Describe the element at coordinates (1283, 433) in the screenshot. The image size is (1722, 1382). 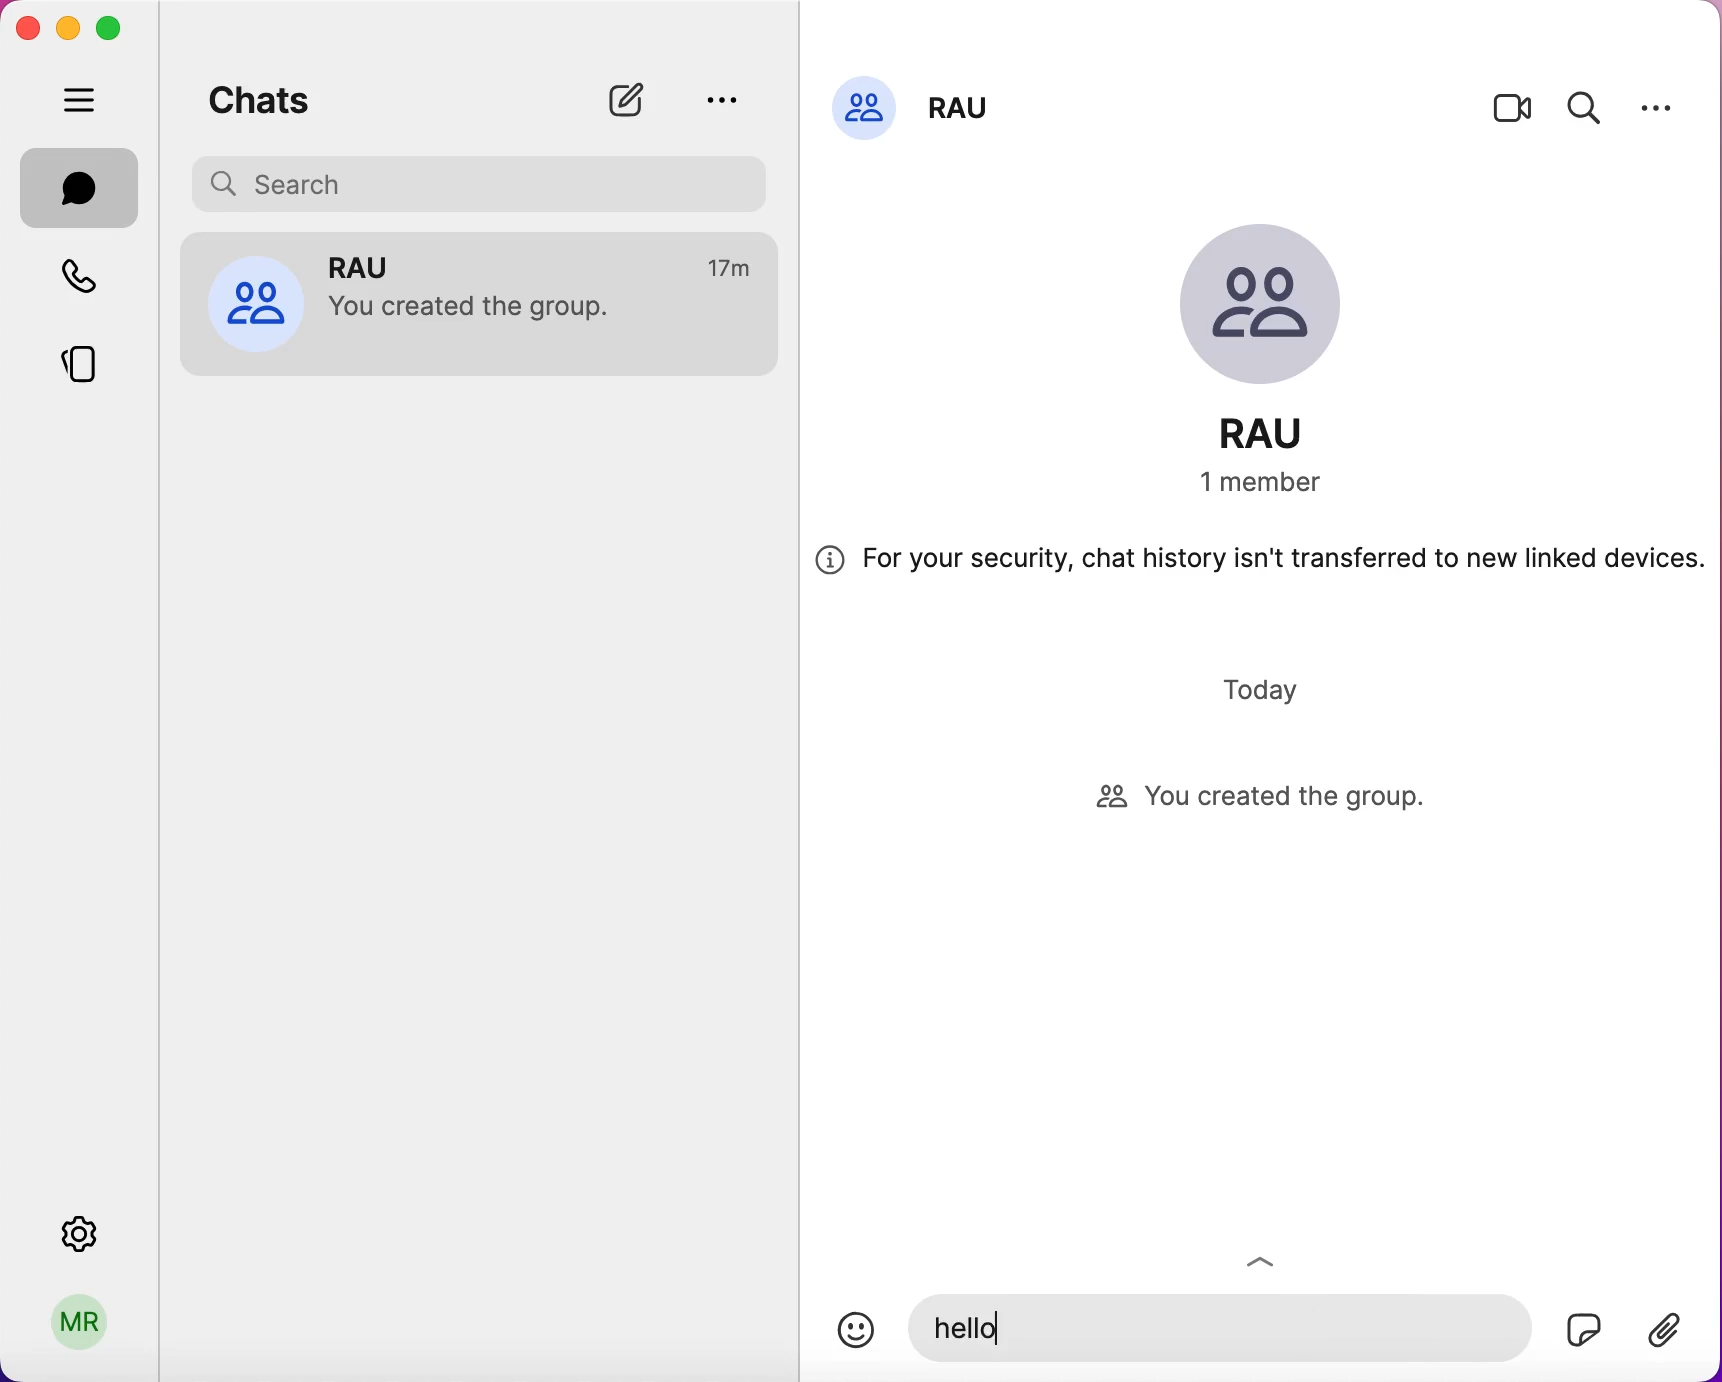
I see `group name` at that location.